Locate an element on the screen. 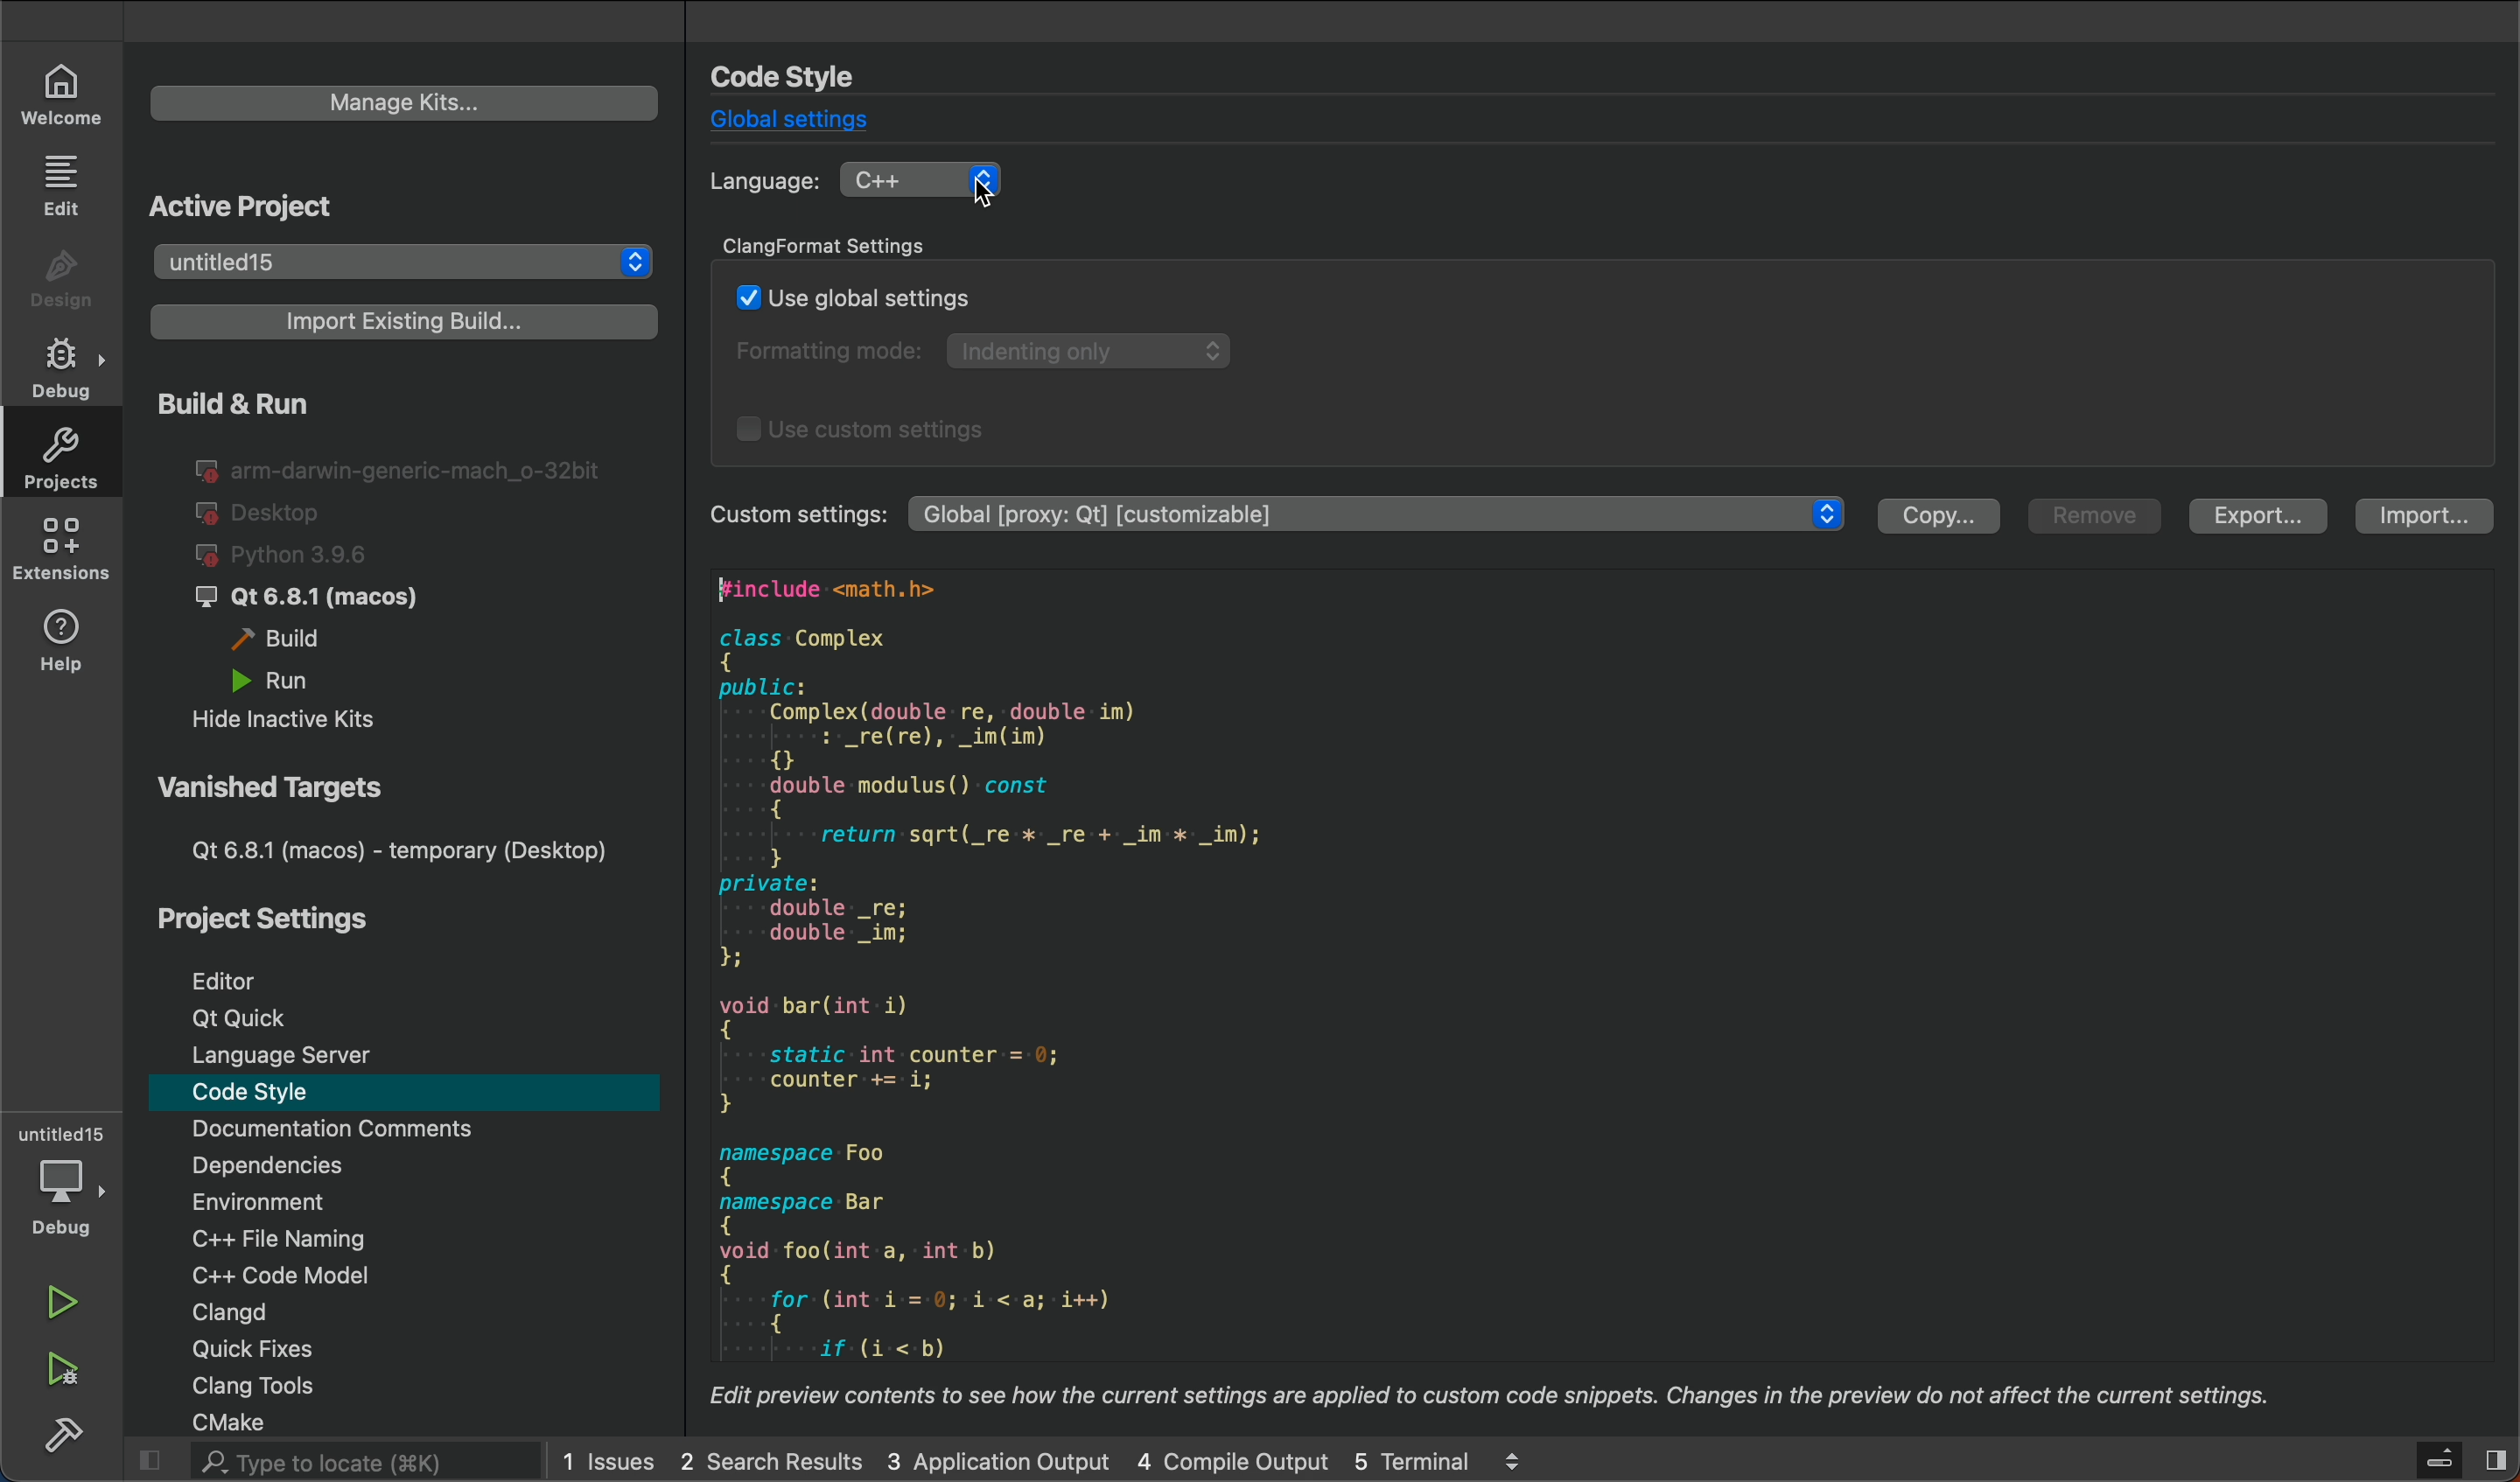  targets is located at coordinates (388, 819).